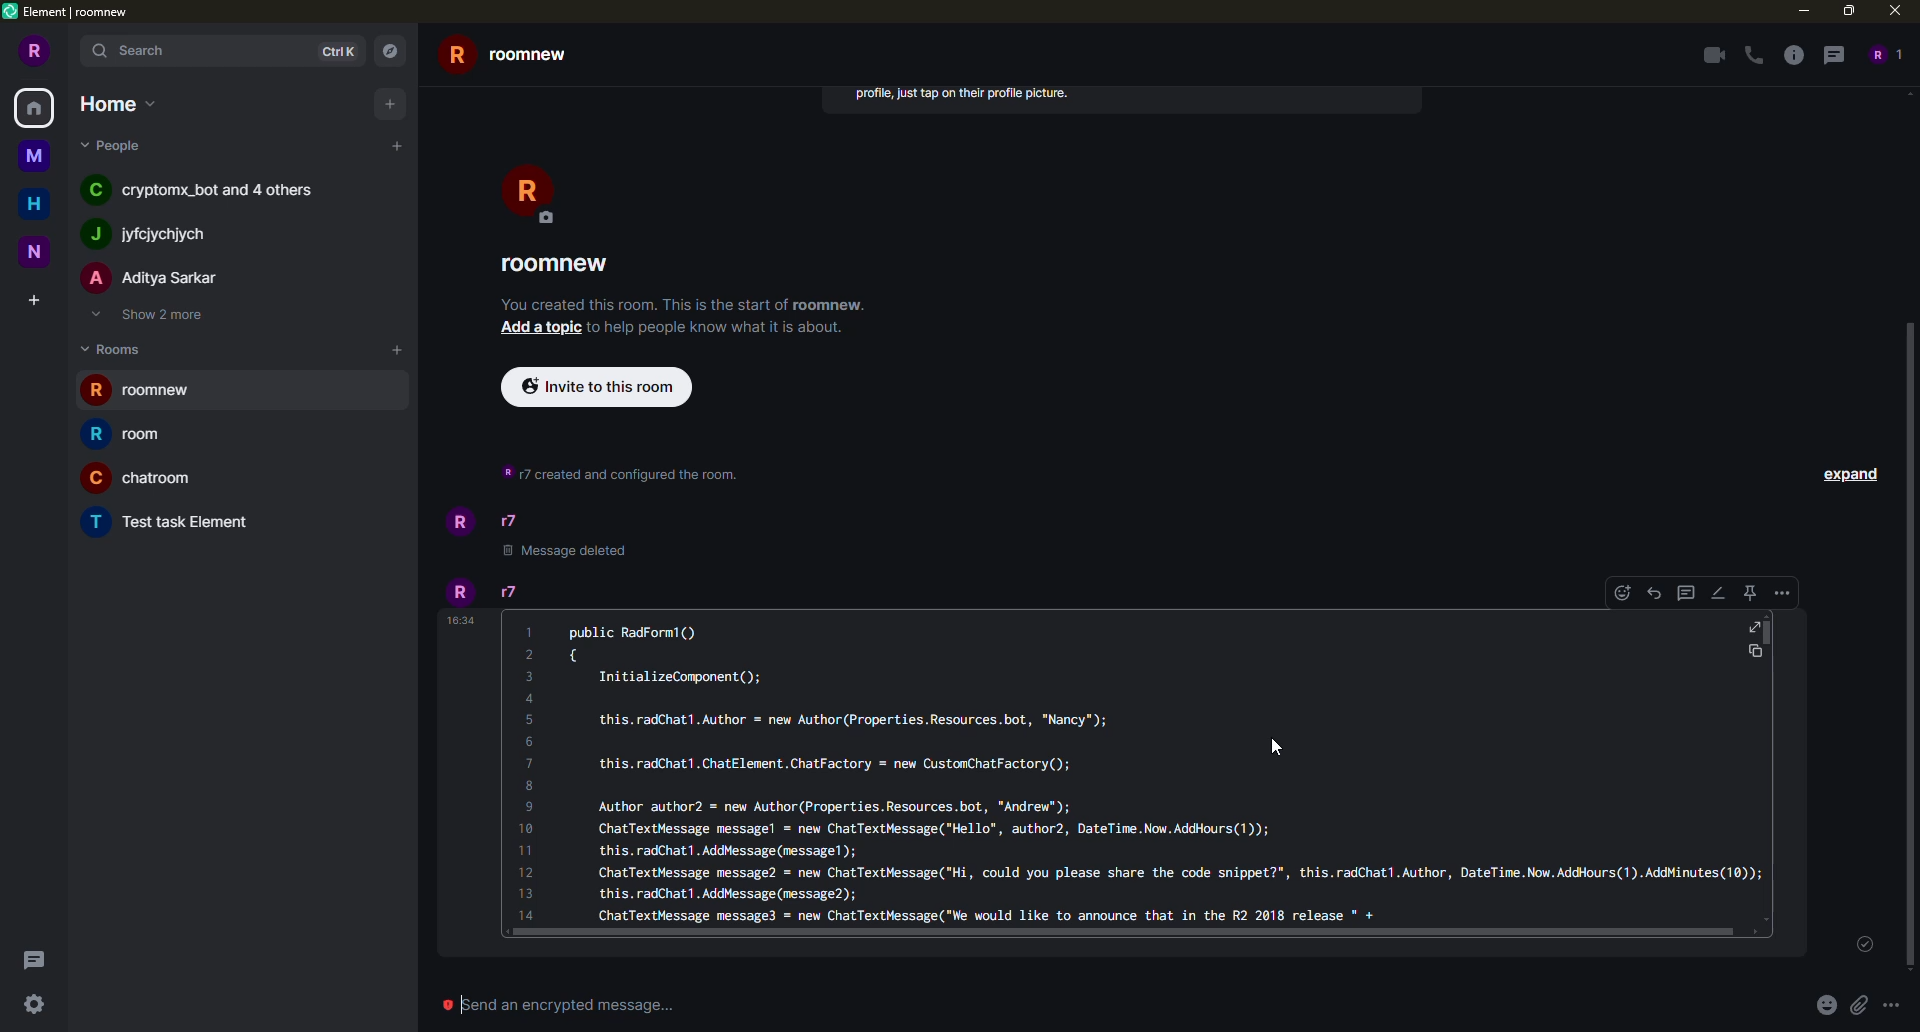 The width and height of the screenshot is (1920, 1032). Describe the element at coordinates (1891, 1003) in the screenshot. I see `more` at that location.